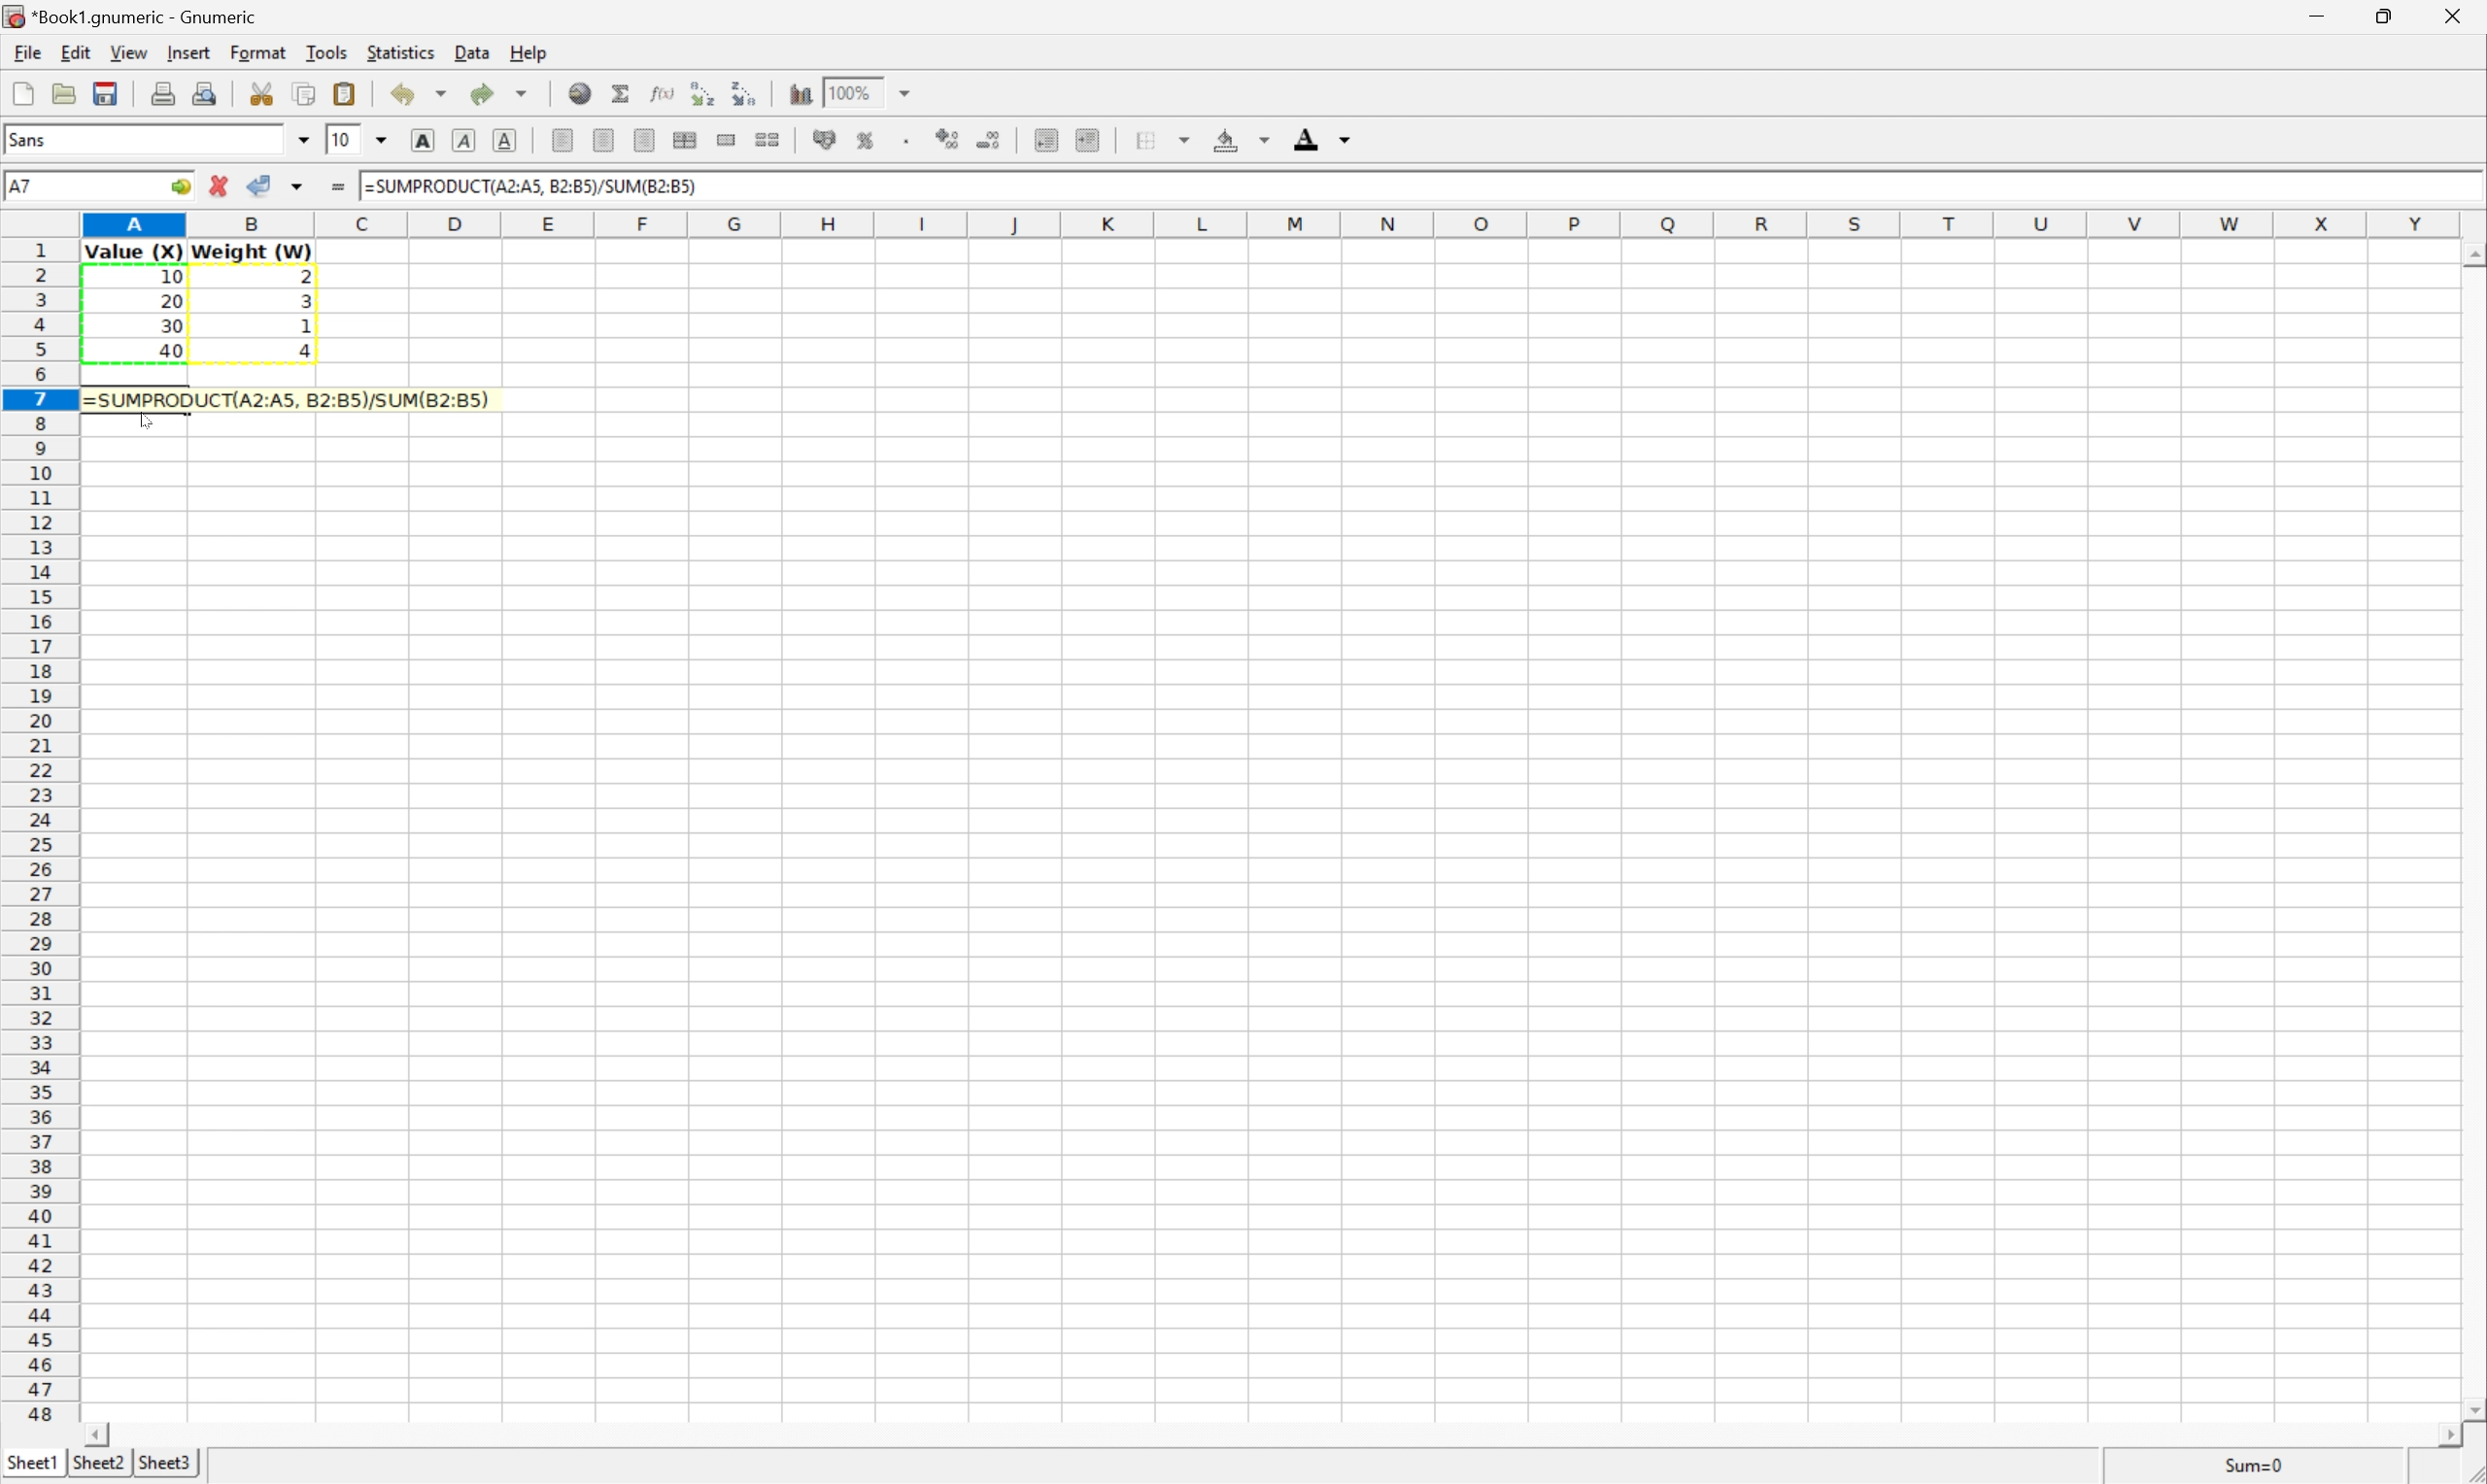 The height and width of the screenshot is (1484, 2487). I want to click on Redo, so click(501, 92).